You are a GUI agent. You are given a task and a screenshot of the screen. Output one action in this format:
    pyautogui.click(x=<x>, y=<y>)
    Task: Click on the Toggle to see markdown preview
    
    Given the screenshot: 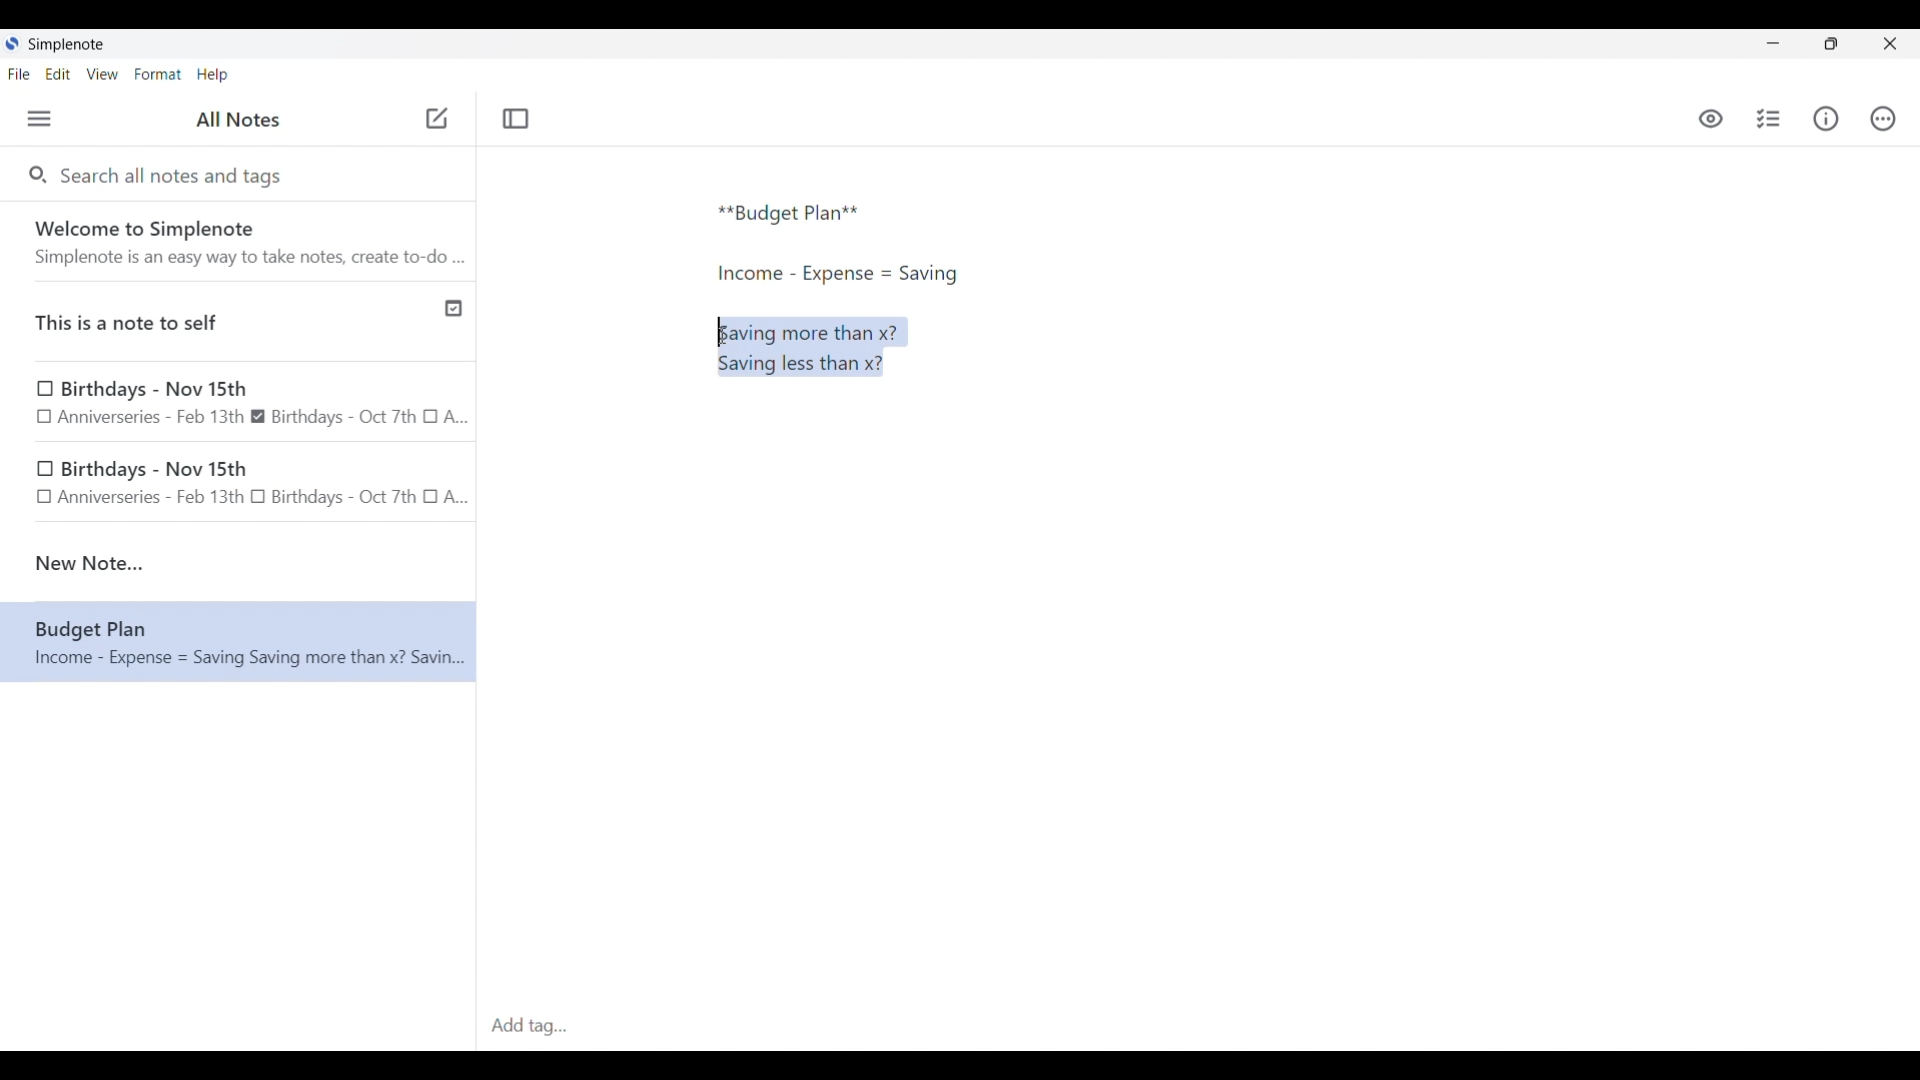 What is the action you would take?
    pyautogui.click(x=1711, y=119)
    